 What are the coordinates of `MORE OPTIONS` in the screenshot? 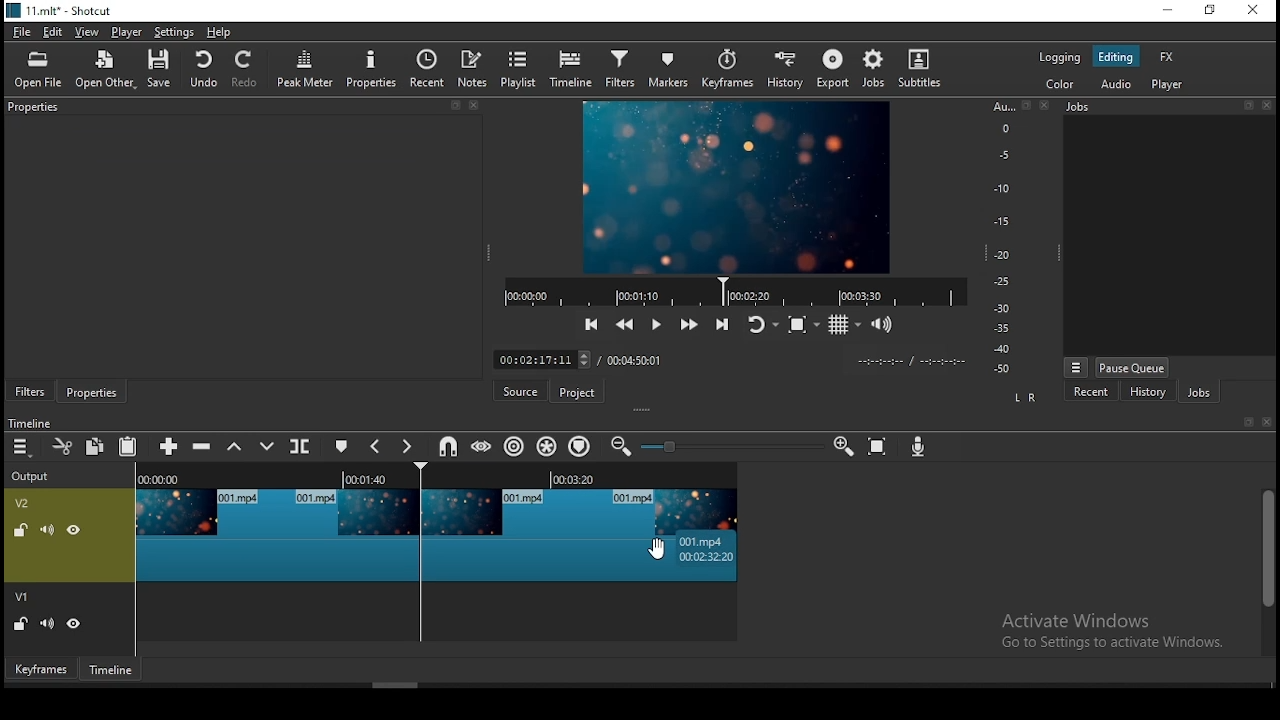 It's located at (1075, 366).